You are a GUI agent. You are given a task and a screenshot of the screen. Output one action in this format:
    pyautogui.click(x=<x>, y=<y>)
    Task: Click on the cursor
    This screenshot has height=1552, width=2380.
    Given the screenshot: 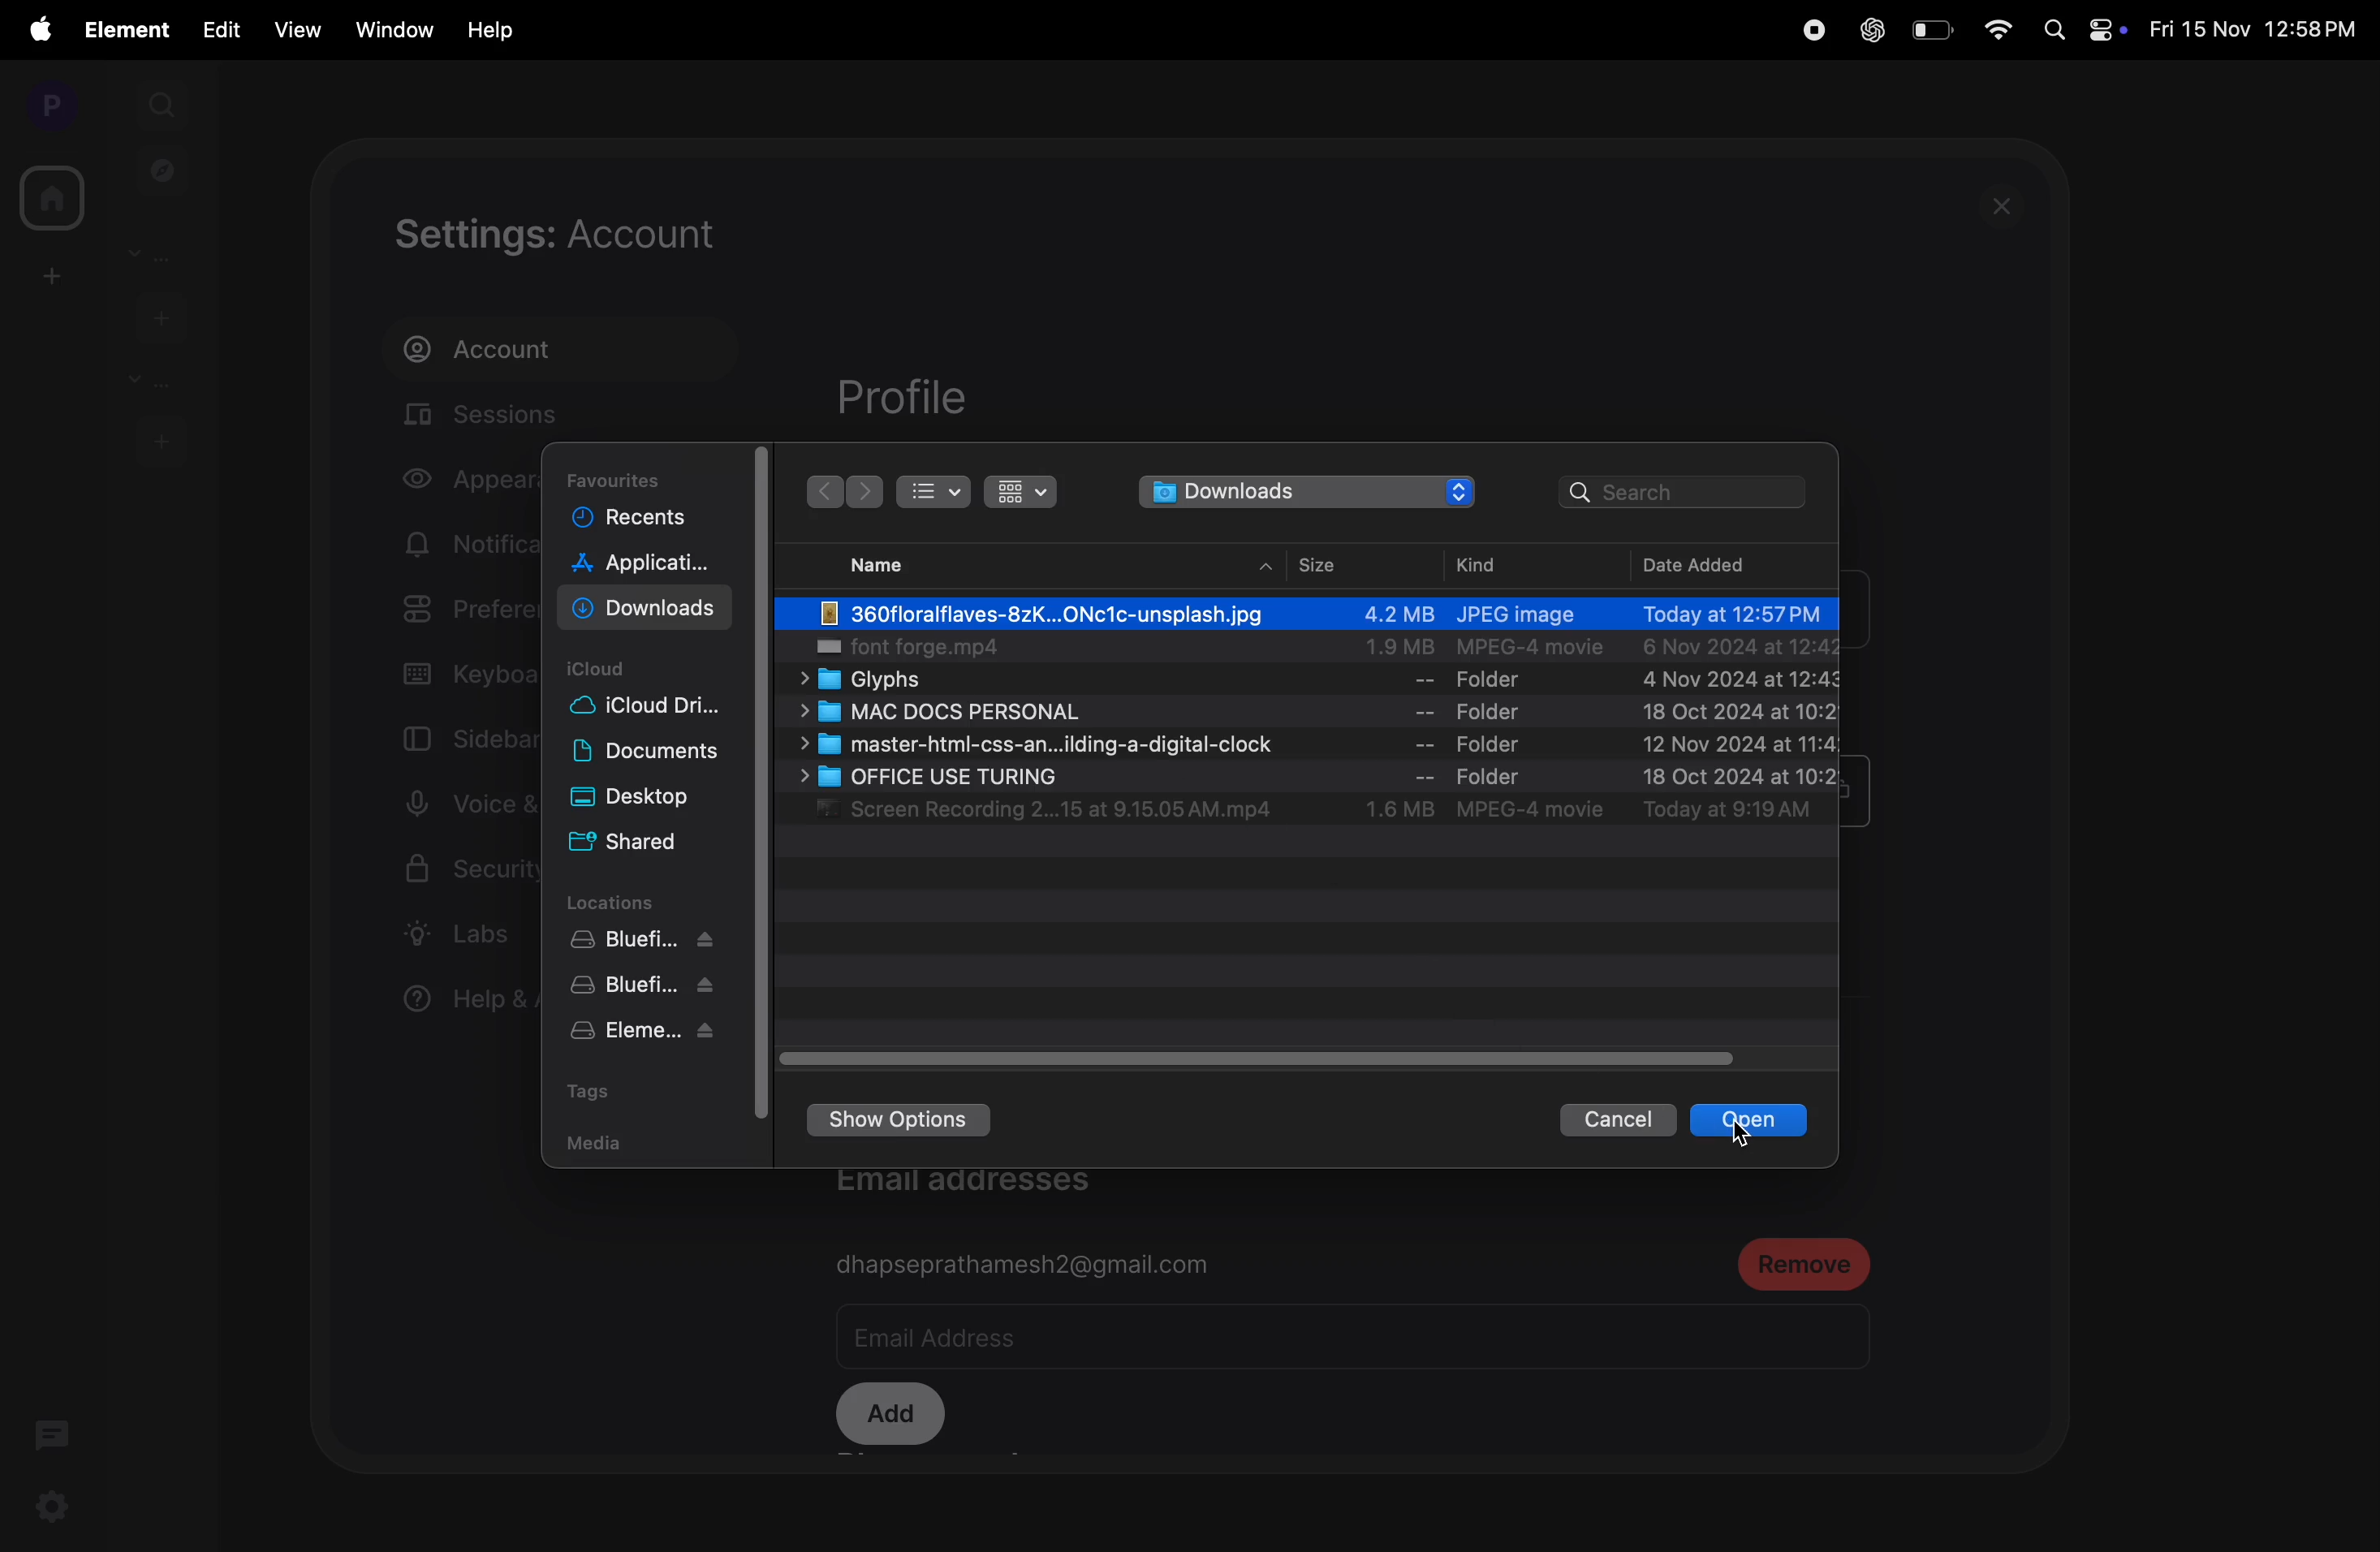 What is the action you would take?
    pyautogui.click(x=953, y=633)
    